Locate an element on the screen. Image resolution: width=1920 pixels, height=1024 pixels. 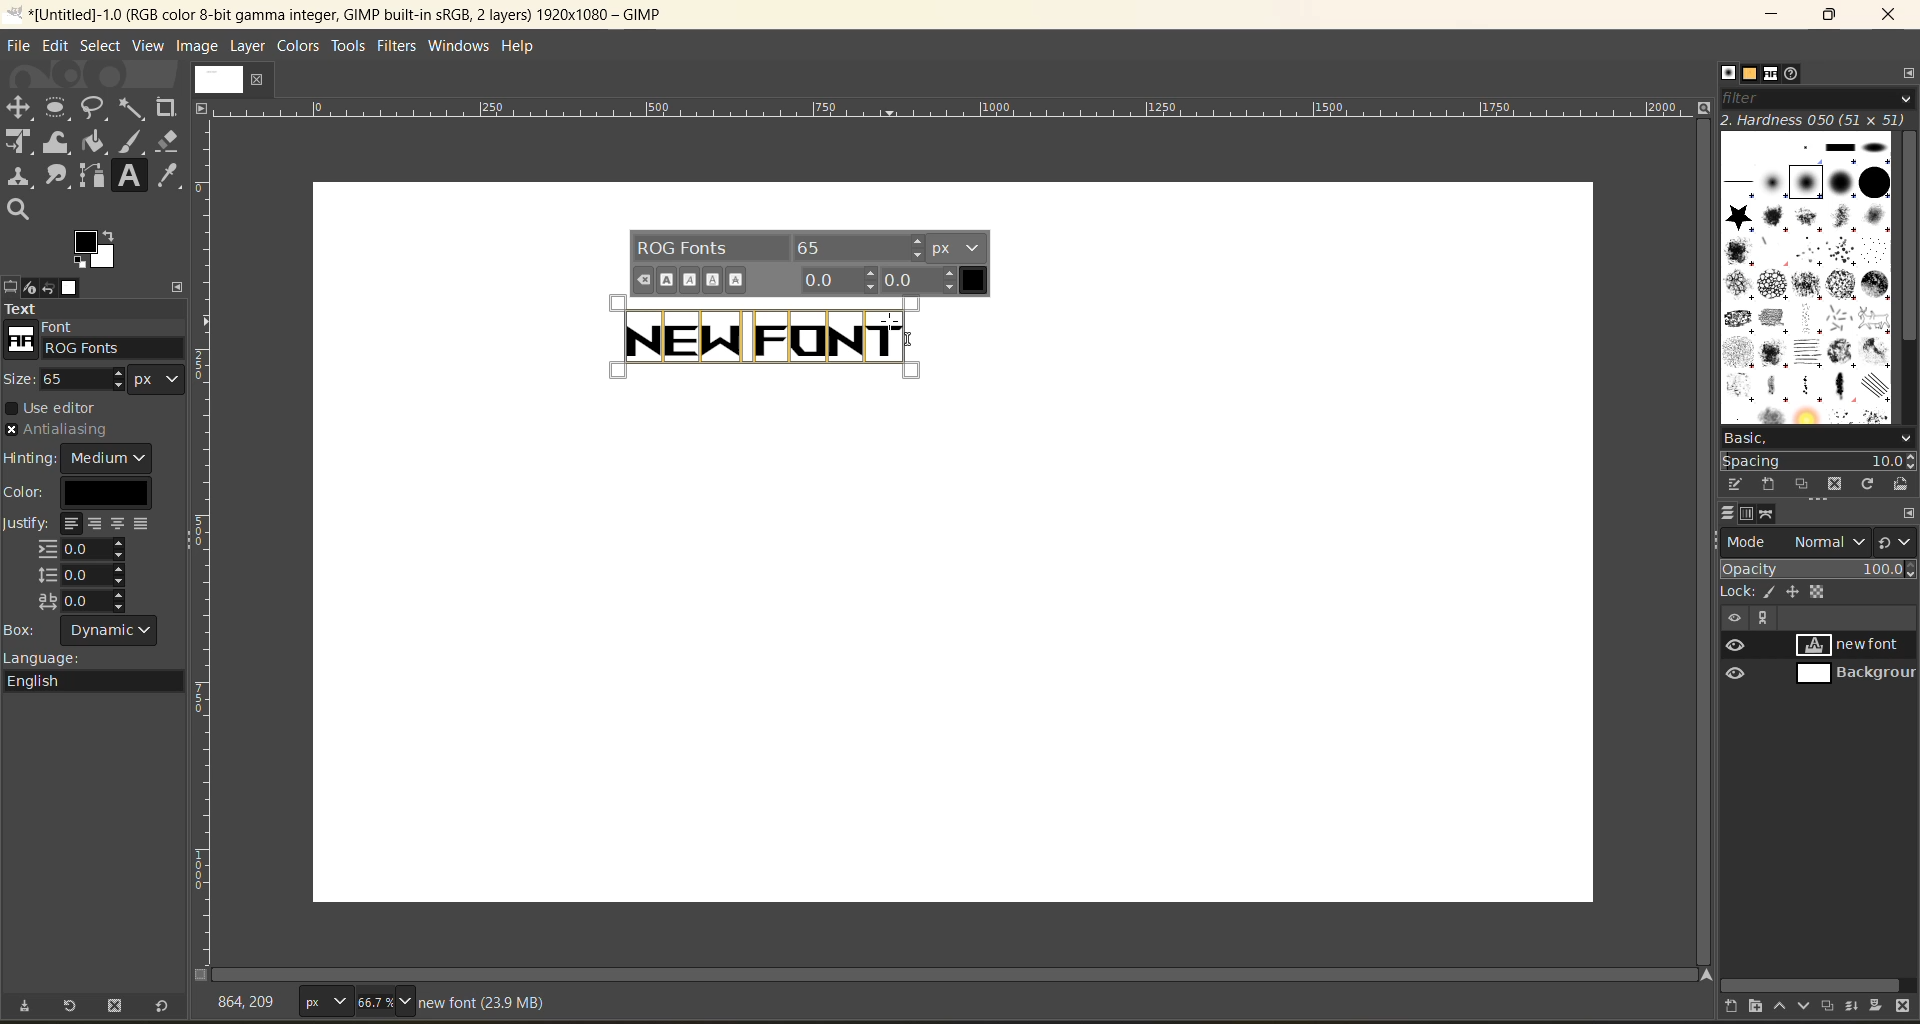
text is located at coordinates (93, 308).